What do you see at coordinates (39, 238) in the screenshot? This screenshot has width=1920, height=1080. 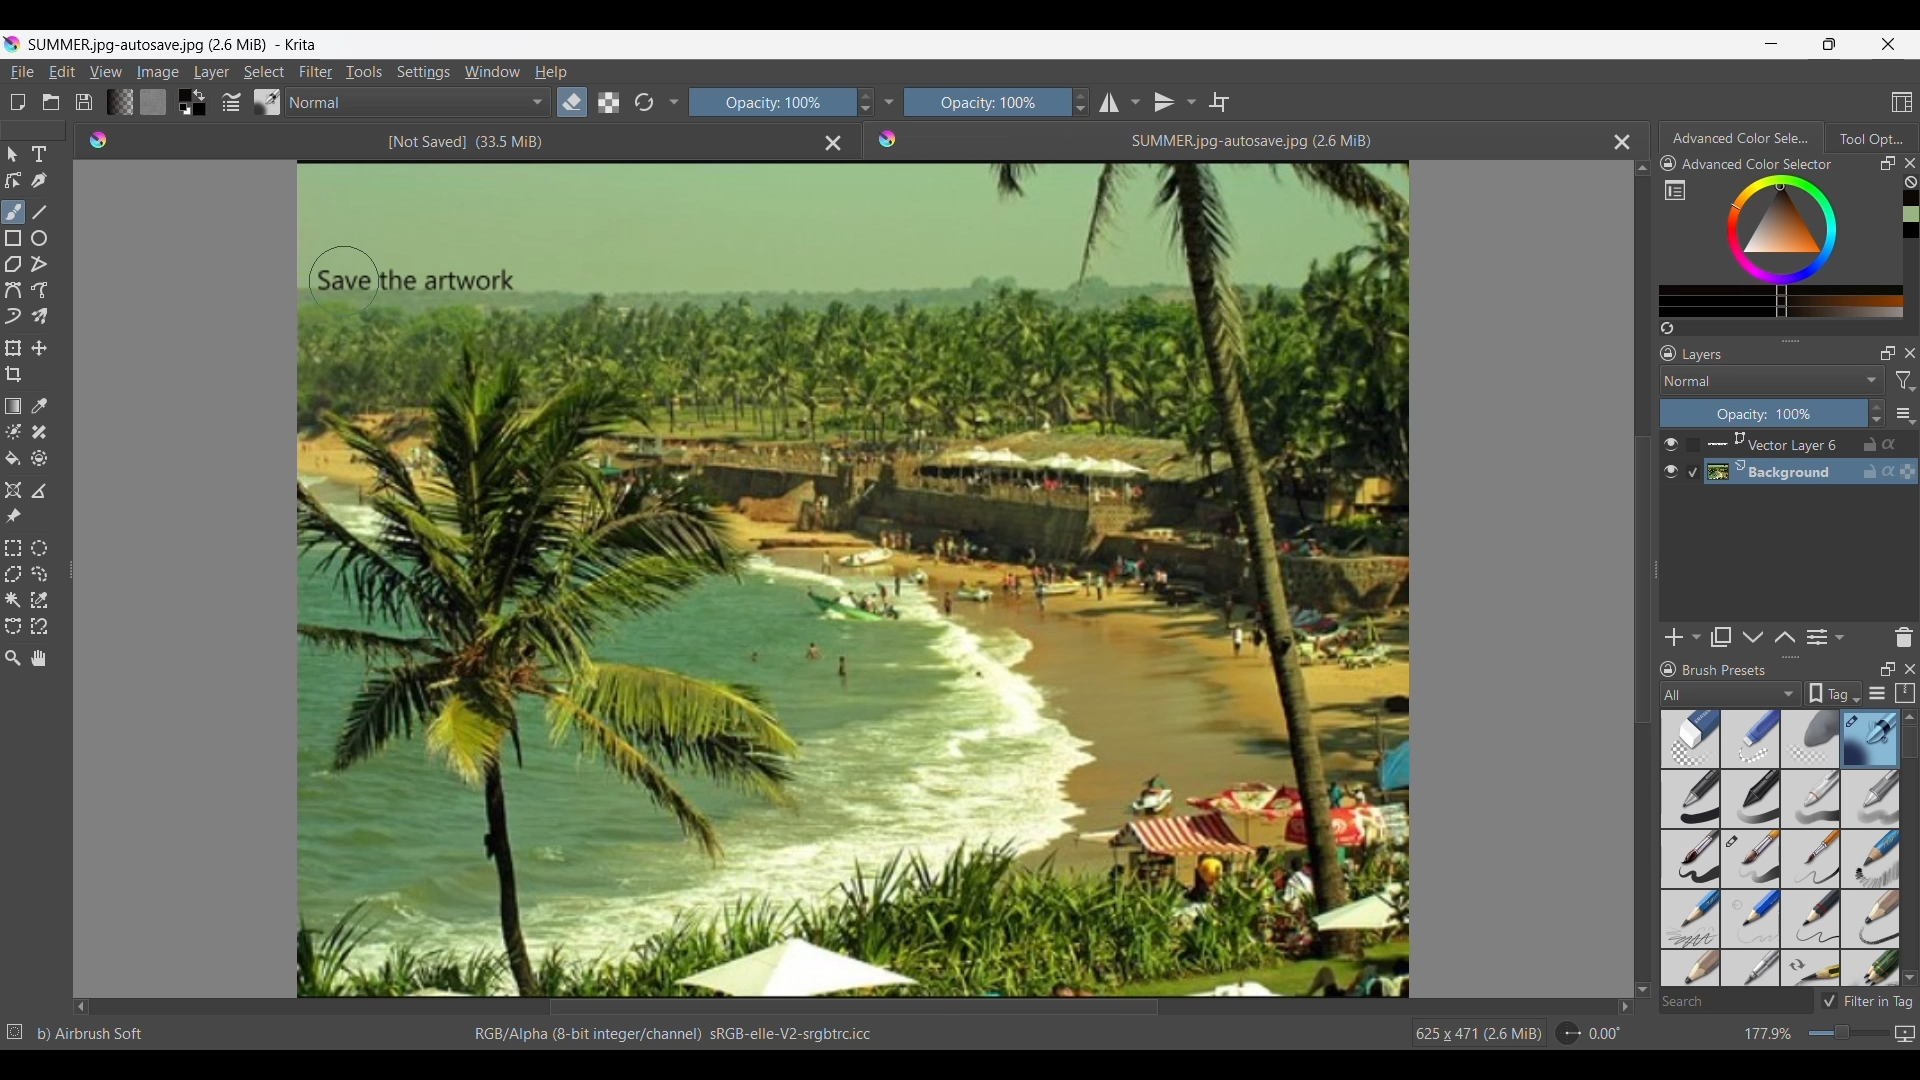 I see `Ellipse tool` at bounding box center [39, 238].